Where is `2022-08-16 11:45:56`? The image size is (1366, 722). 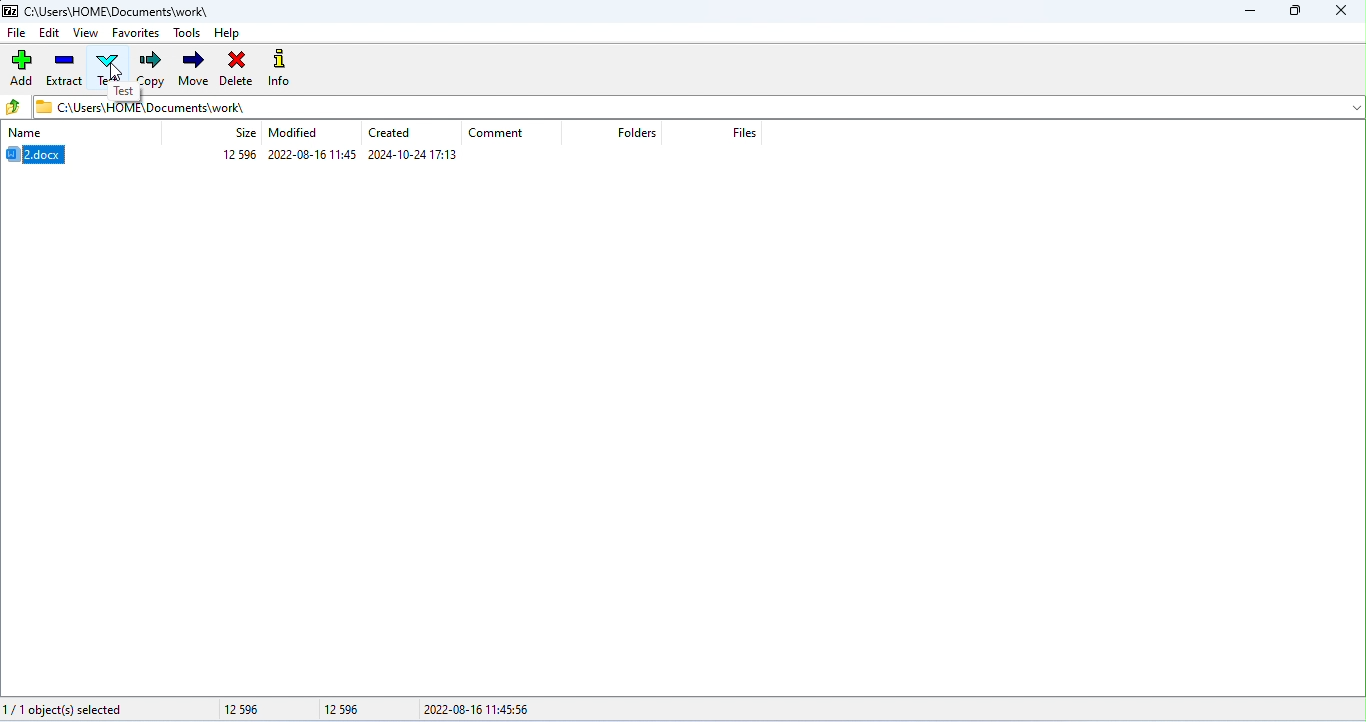 2022-08-16 11:45:56 is located at coordinates (489, 709).